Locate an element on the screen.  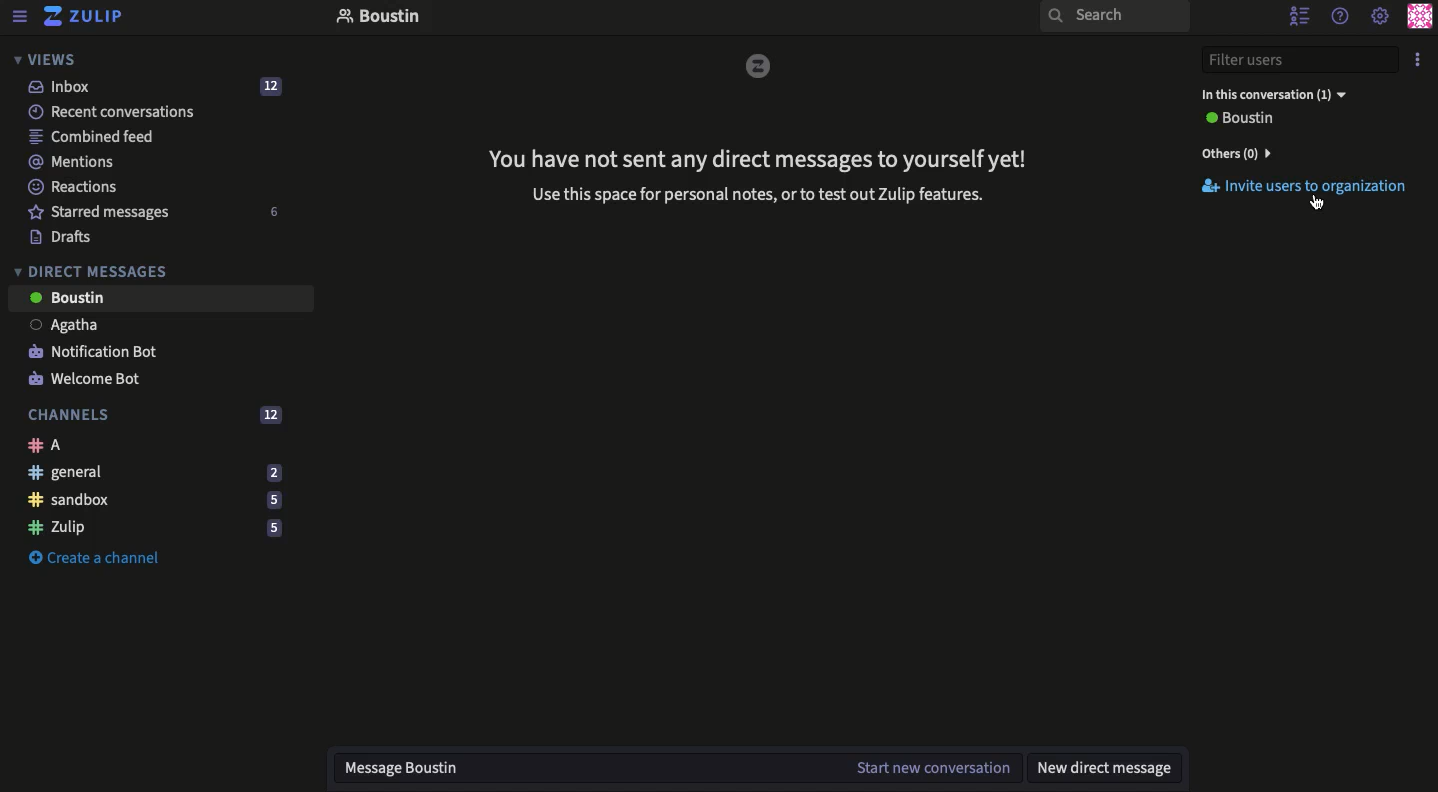
Views is located at coordinates (44, 59).